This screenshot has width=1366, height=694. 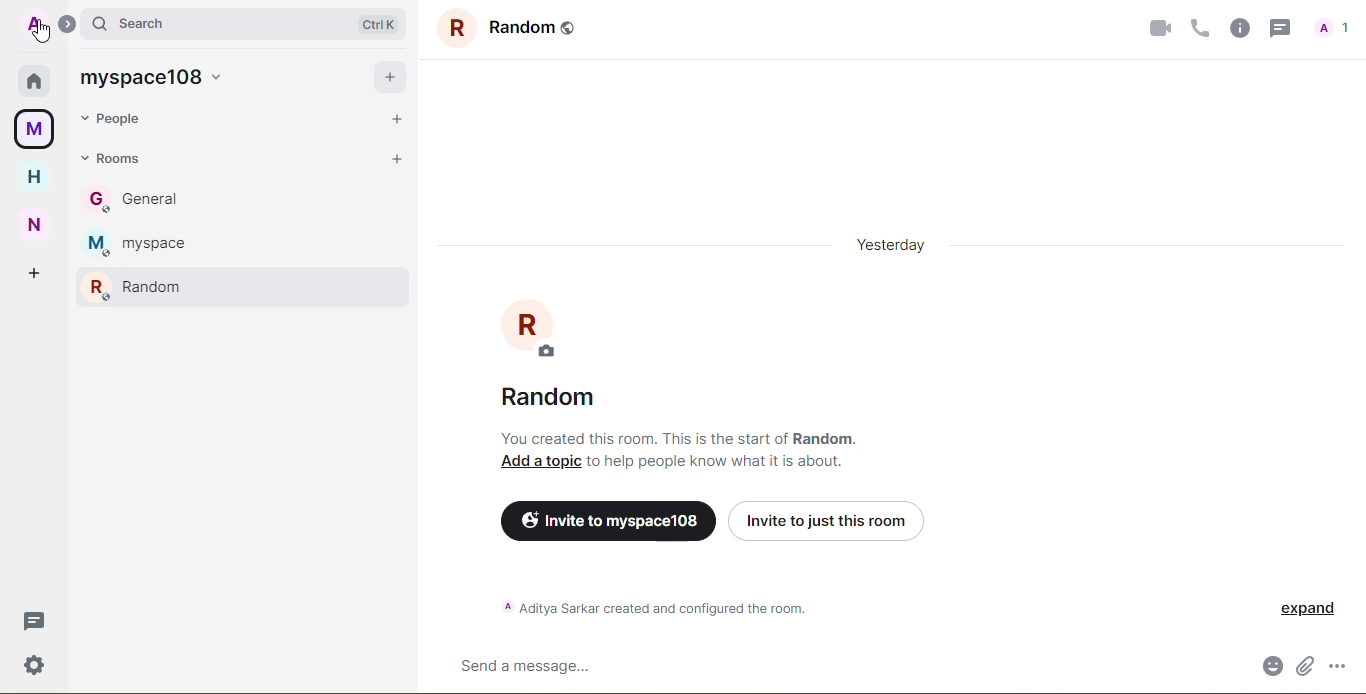 I want to click on Cursor, so click(x=43, y=36).